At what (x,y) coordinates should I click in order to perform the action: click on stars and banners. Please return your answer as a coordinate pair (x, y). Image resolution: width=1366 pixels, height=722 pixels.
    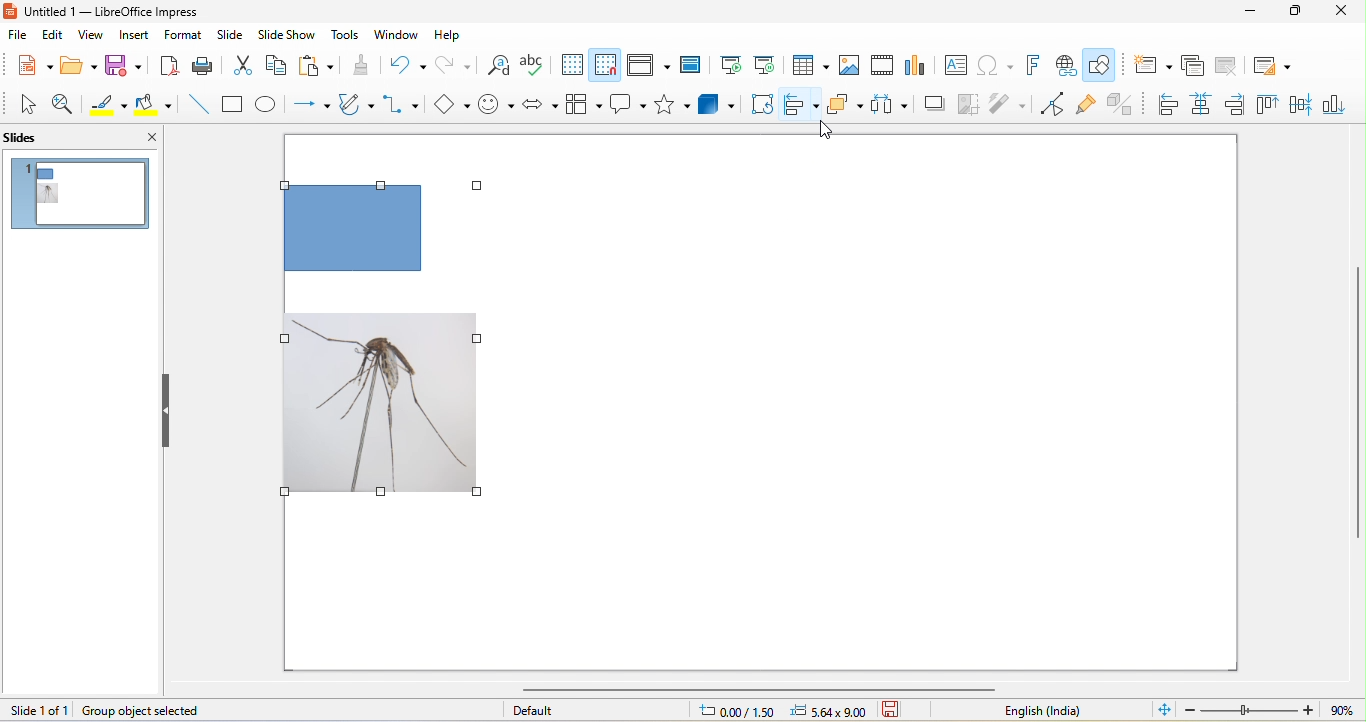
    Looking at the image, I should click on (673, 105).